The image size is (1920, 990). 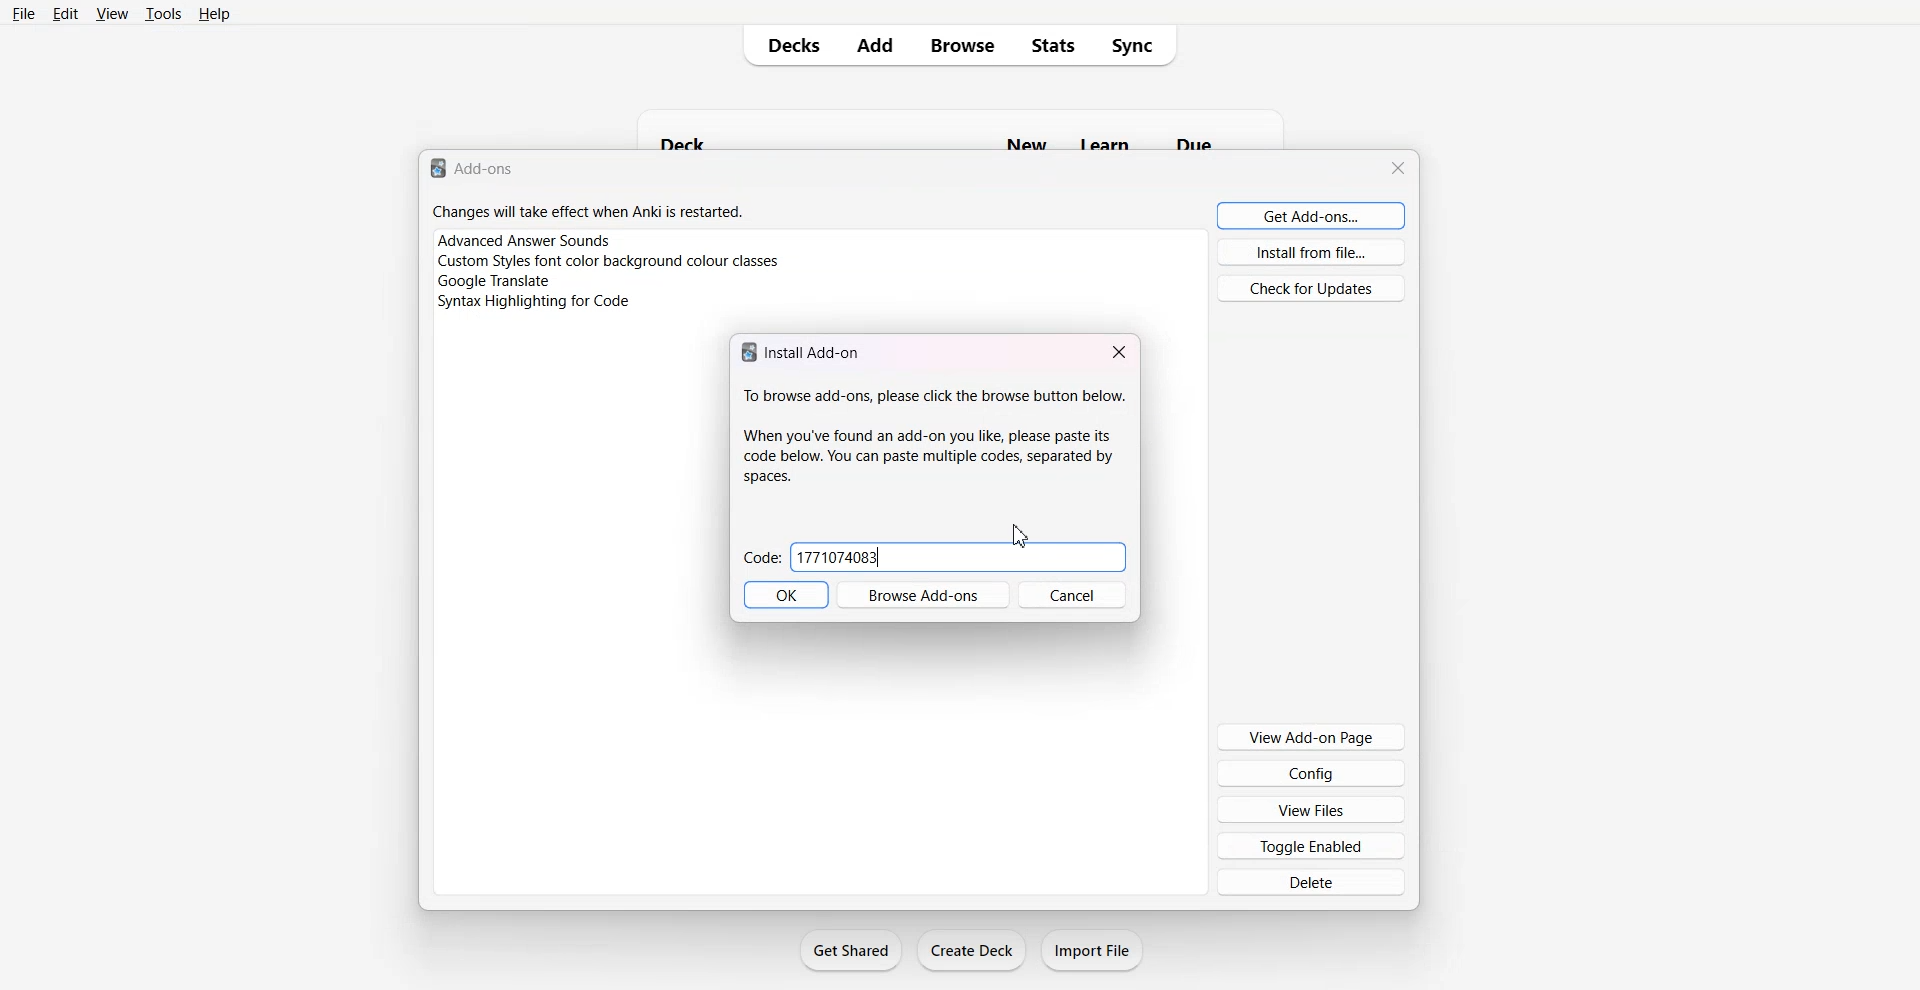 I want to click on Edit, so click(x=64, y=14).